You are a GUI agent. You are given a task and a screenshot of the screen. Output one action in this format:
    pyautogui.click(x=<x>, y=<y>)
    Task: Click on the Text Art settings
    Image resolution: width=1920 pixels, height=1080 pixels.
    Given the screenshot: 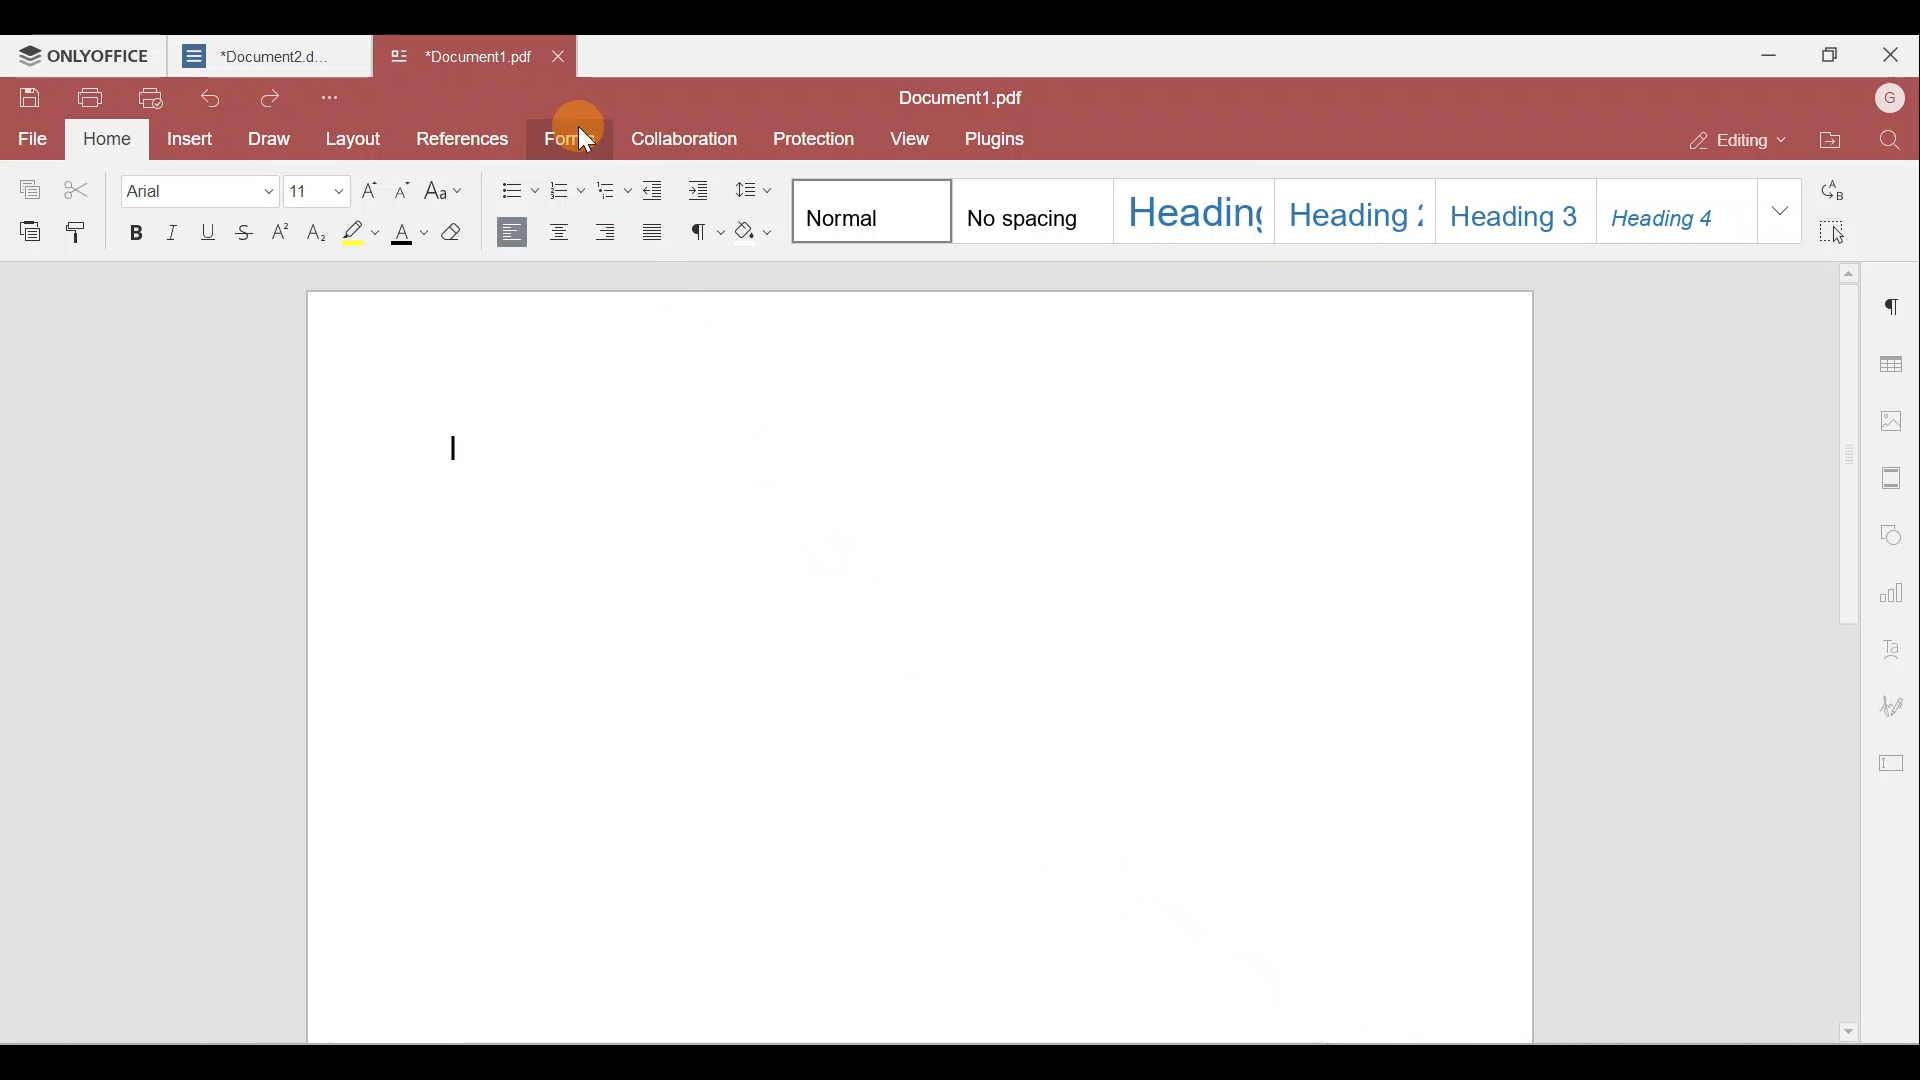 What is the action you would take?
    pyautogui.click(x=1896, y=643)
    